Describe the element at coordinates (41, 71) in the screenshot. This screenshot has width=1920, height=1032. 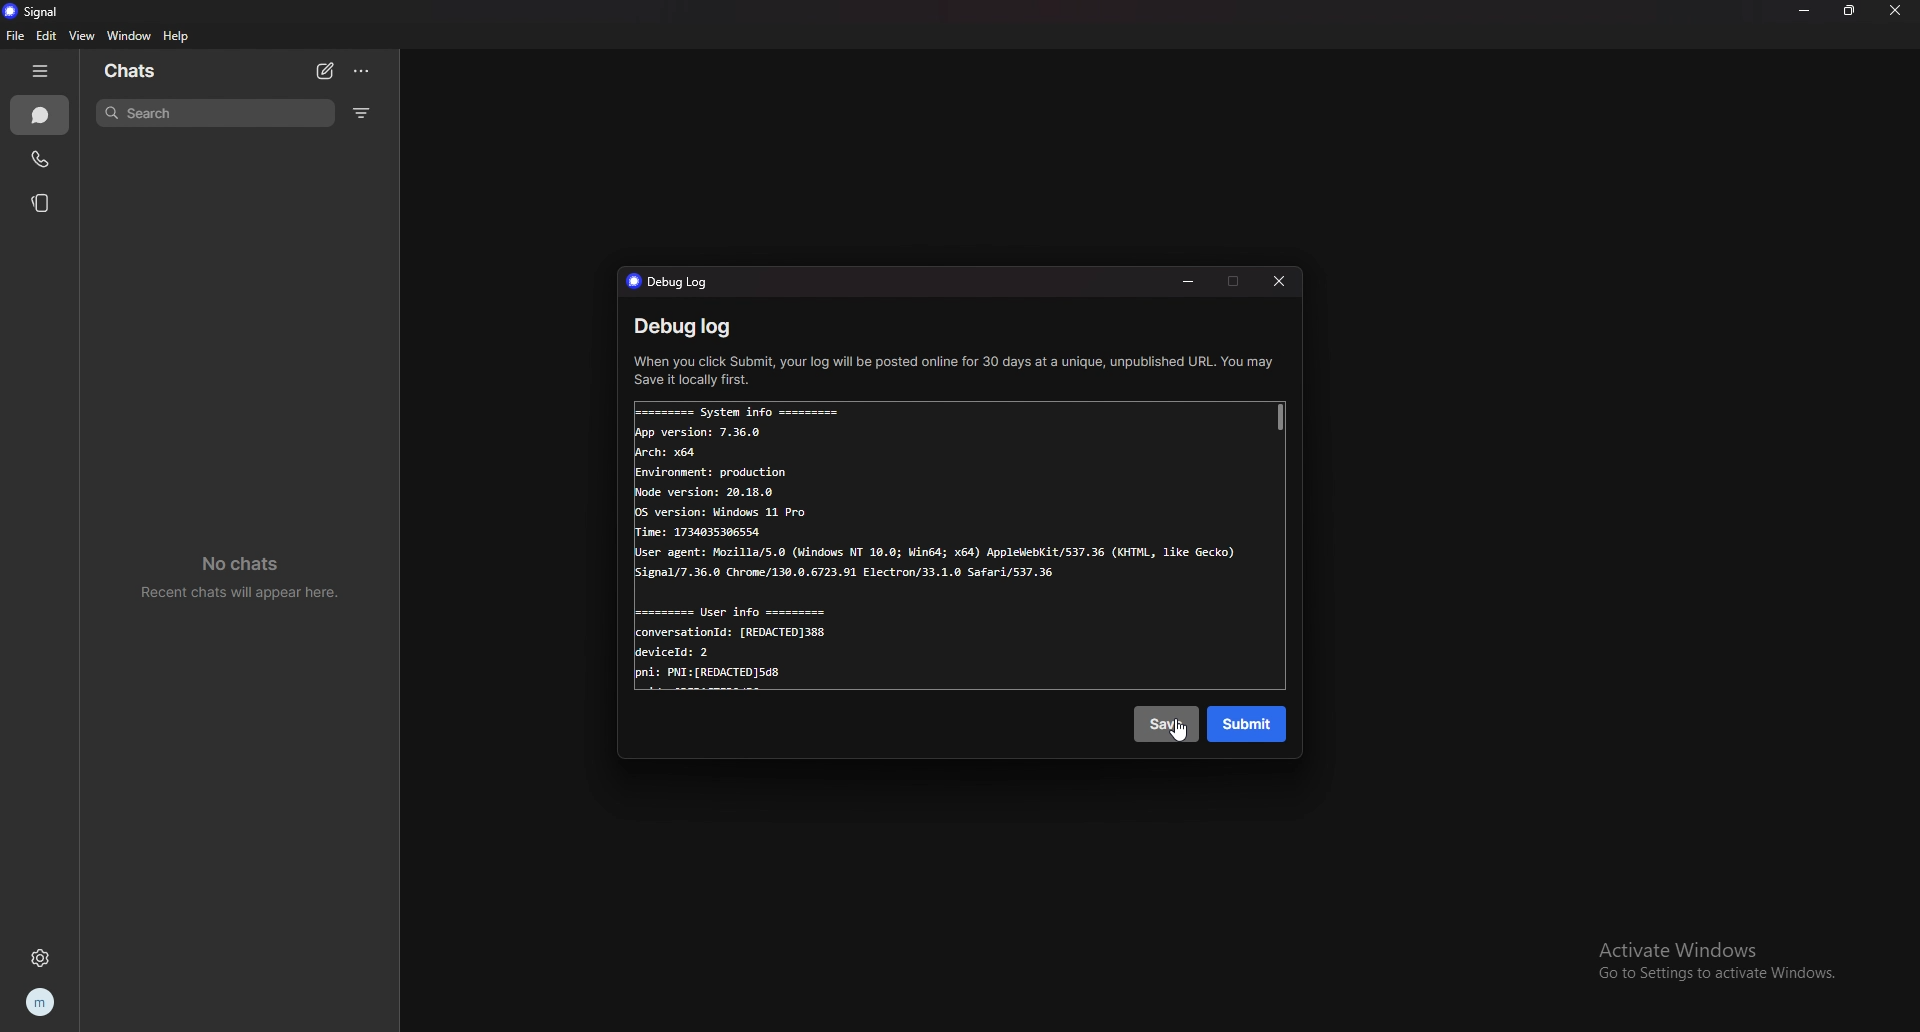
I see `hide tab` at that location.